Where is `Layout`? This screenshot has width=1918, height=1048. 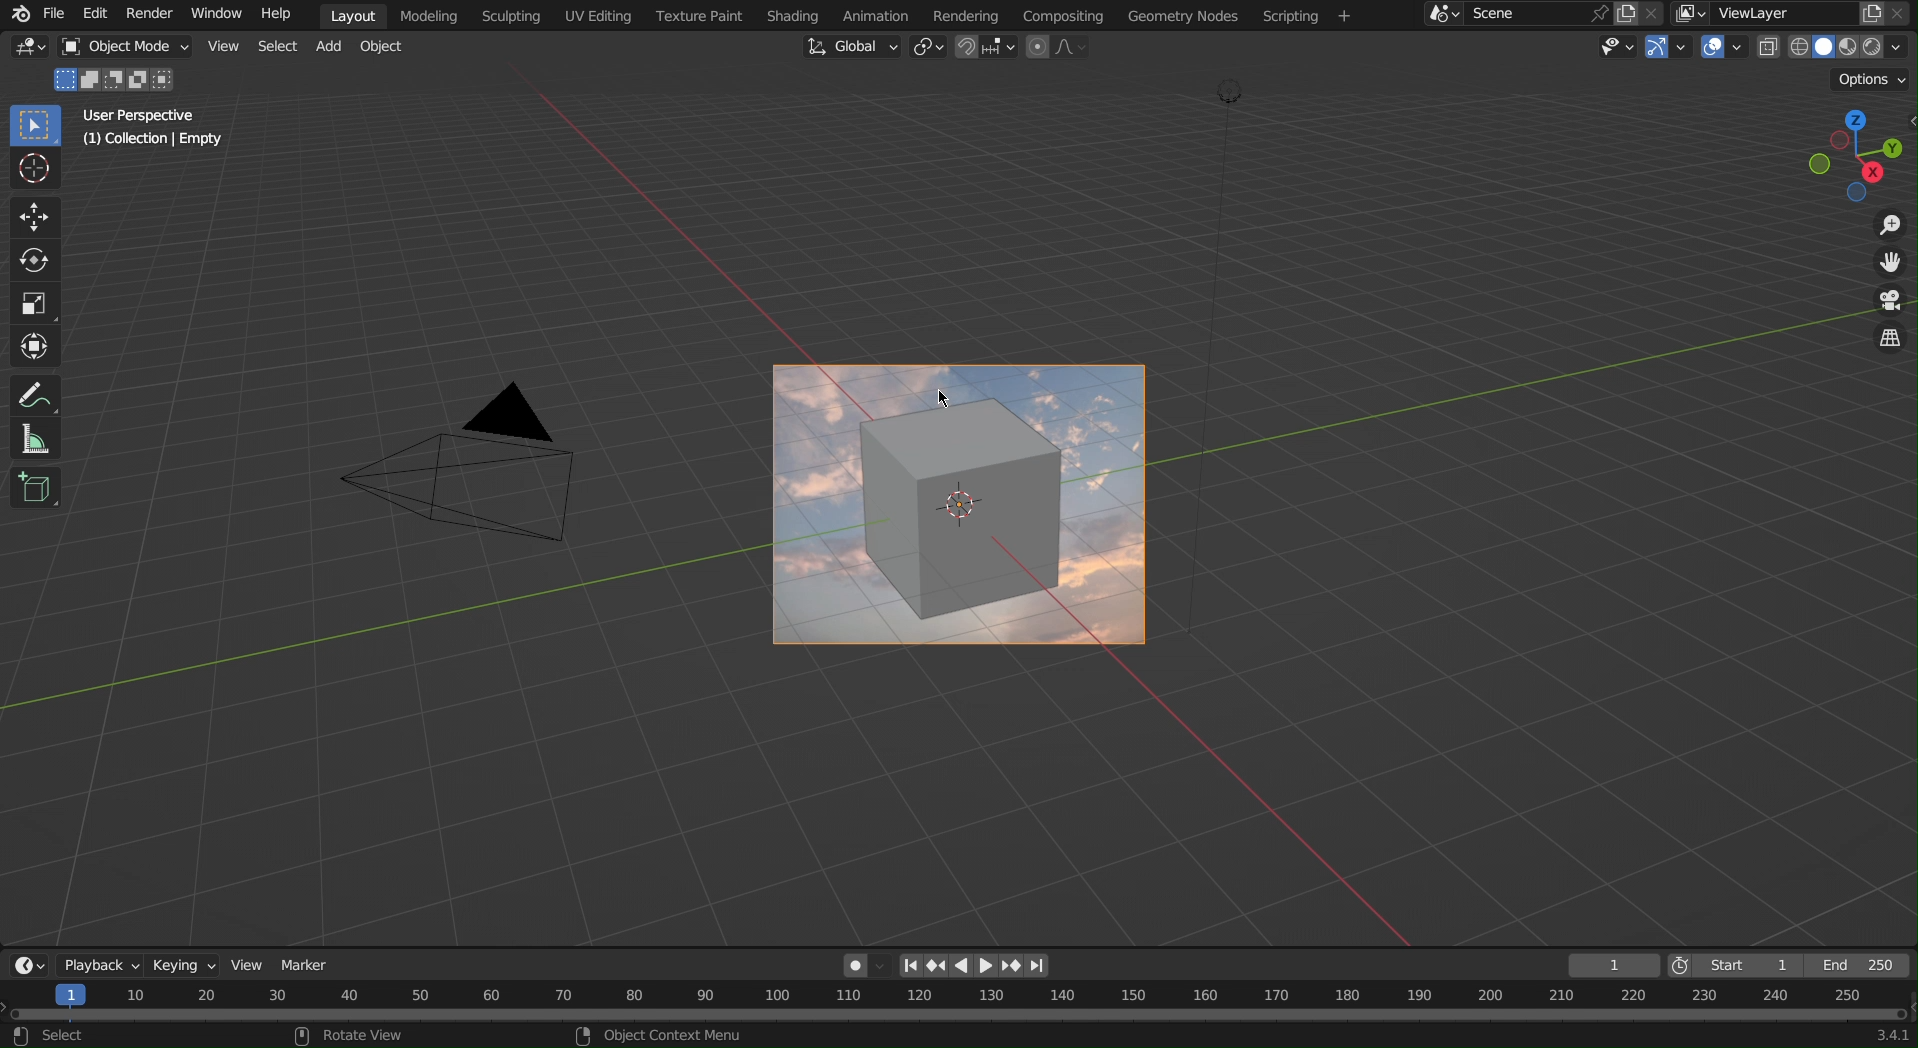 Layout is located at coordinates (354, 13).